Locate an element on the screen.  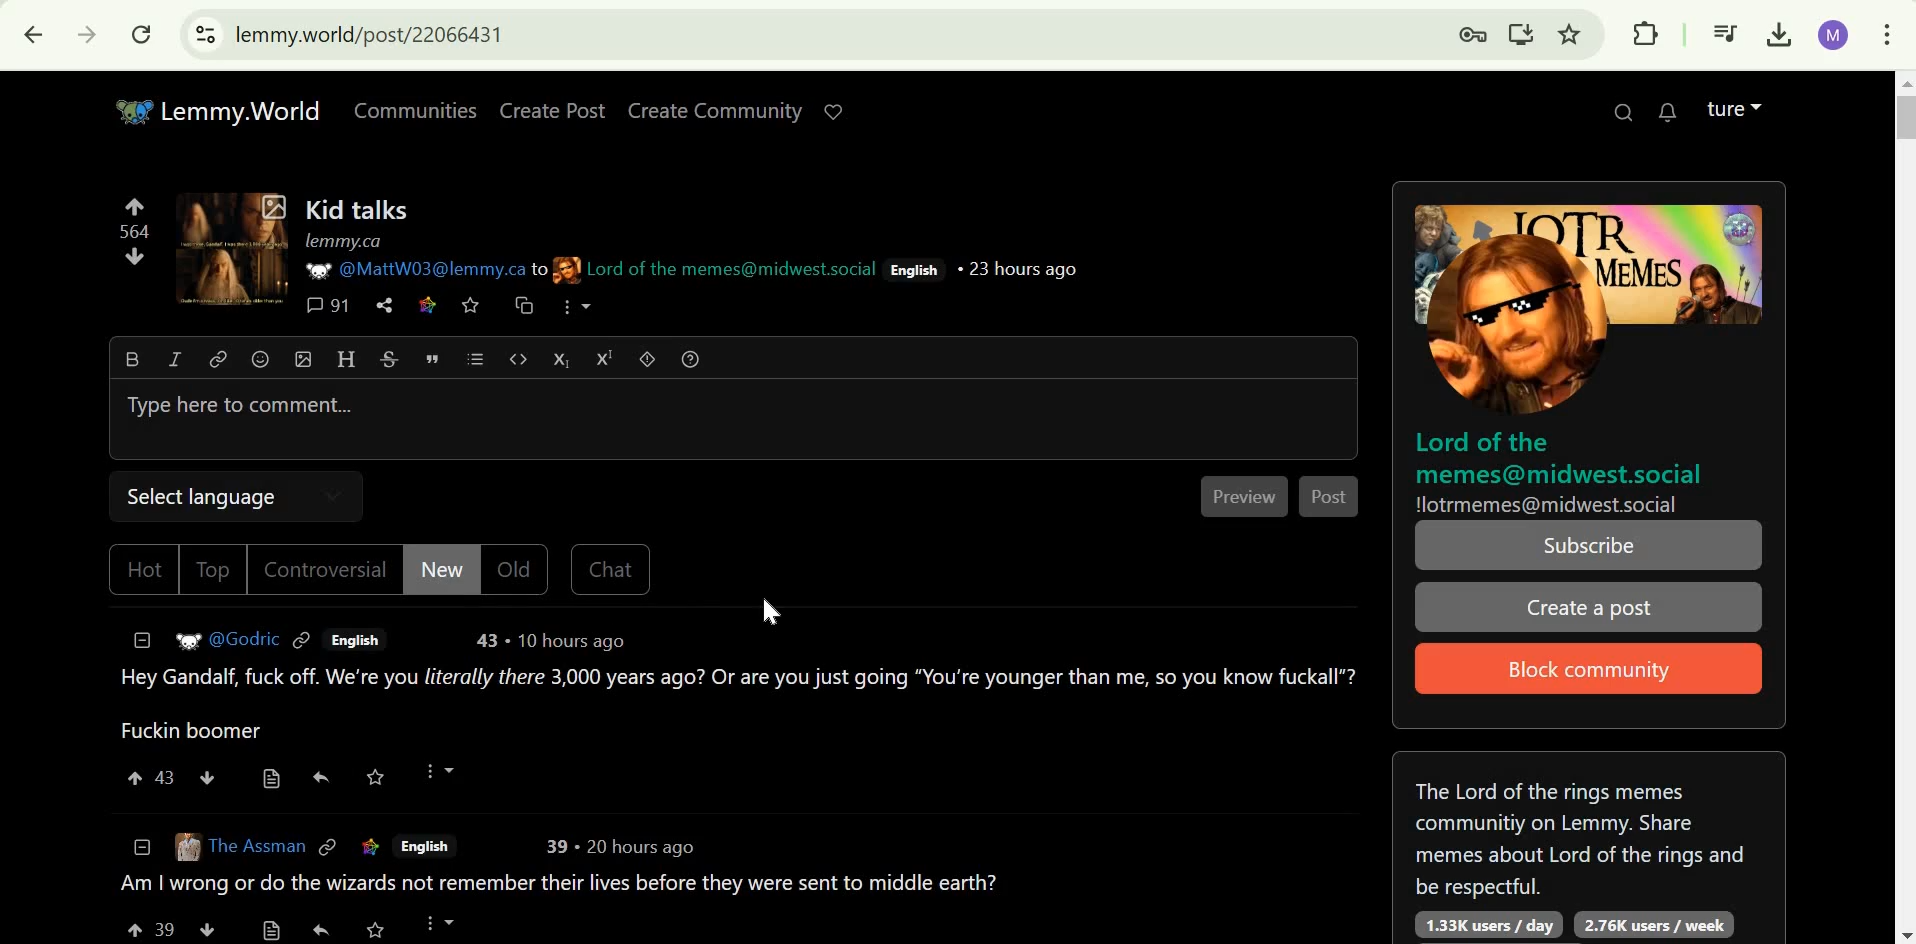
Controversial is located at coordinates (324, 569).